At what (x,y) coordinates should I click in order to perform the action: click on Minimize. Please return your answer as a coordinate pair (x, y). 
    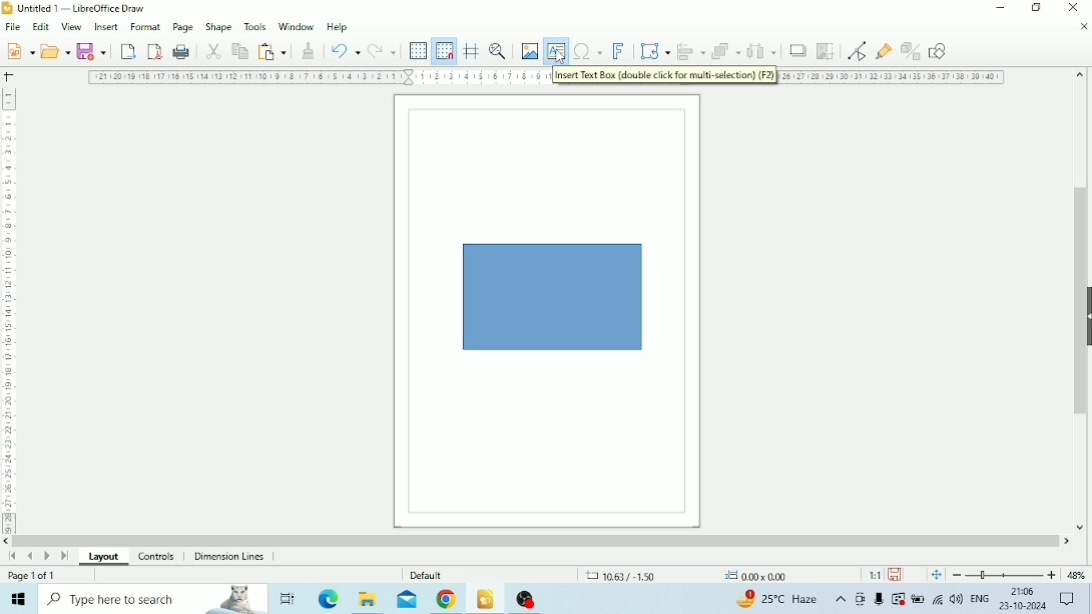
    Looking at the image, I should click on (1003, 8).